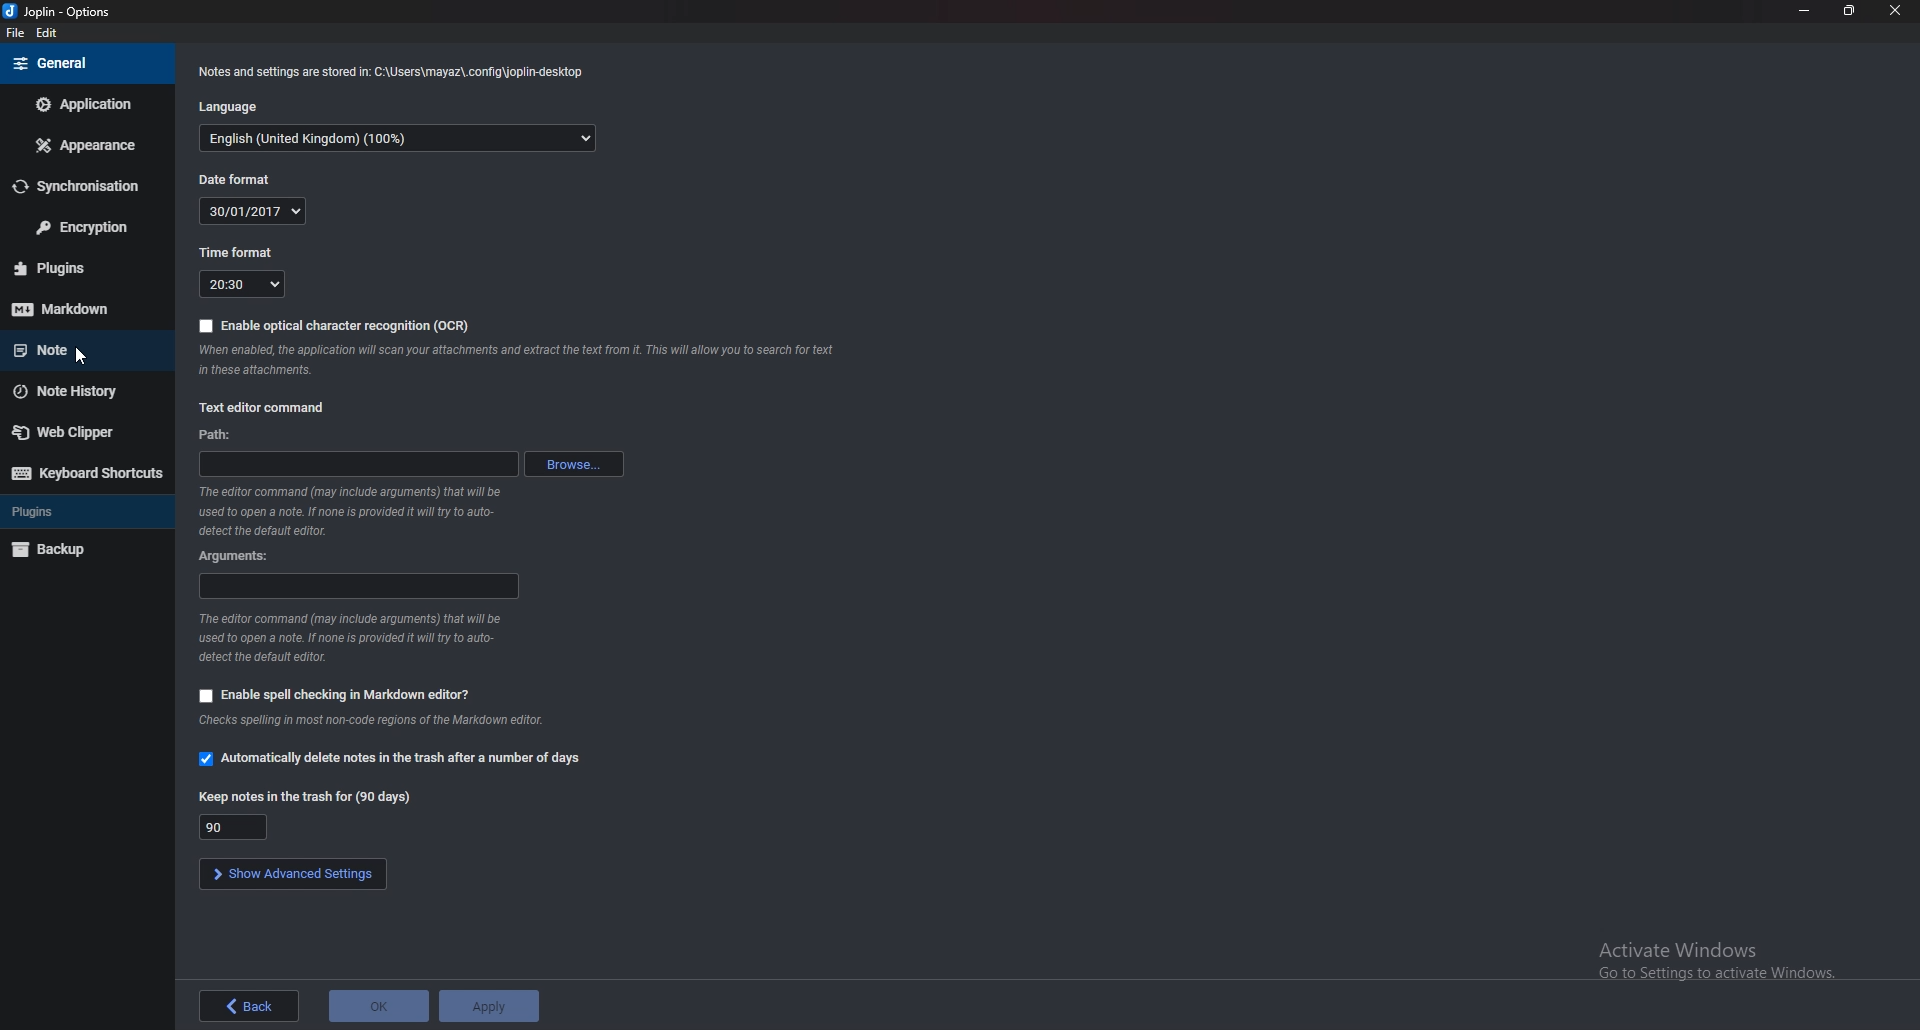 The width and height of the screenshot is (1920, 1030). Describe the element at coordinates (83, 548) in the screenshot. I see `Back up` at that location.